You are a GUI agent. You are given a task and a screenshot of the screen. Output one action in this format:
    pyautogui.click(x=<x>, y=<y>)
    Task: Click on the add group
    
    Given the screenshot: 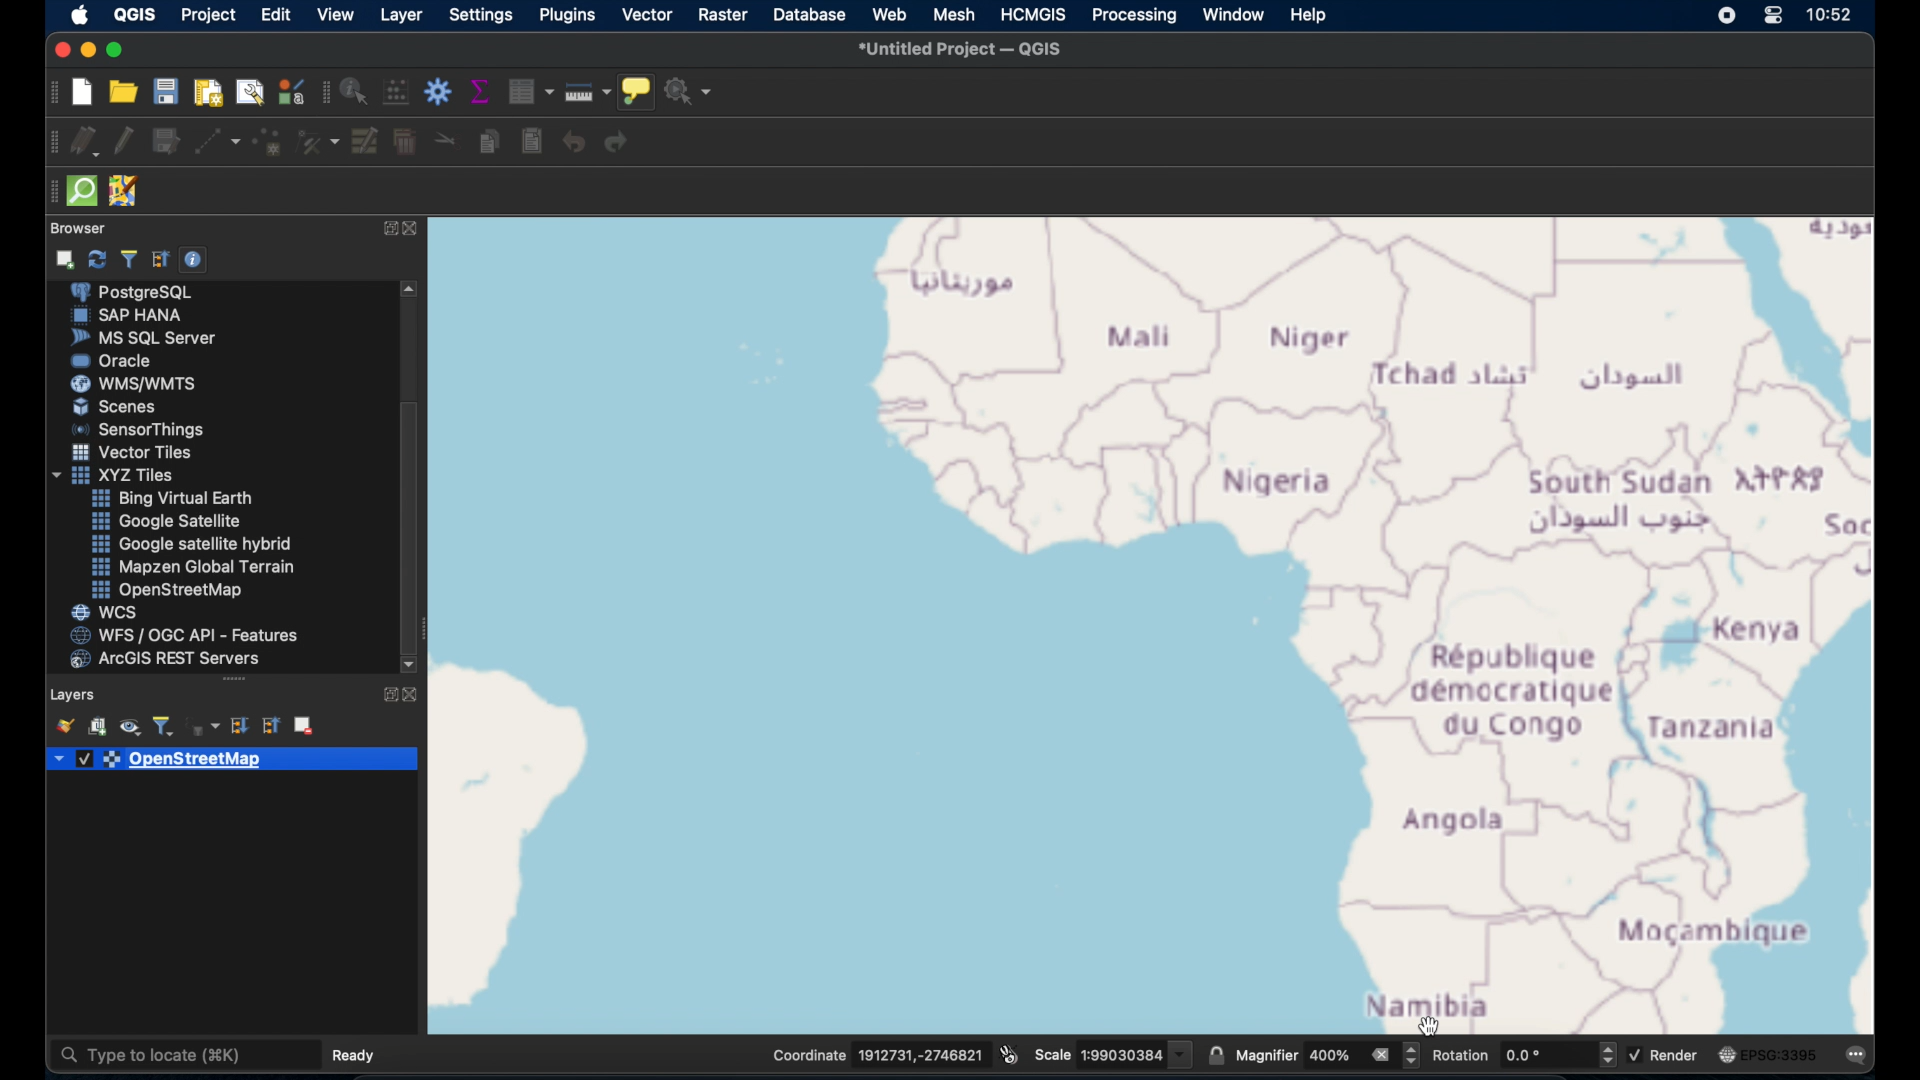 What is the action you would take?
    pyautogui.click(x=98, y=726)
    